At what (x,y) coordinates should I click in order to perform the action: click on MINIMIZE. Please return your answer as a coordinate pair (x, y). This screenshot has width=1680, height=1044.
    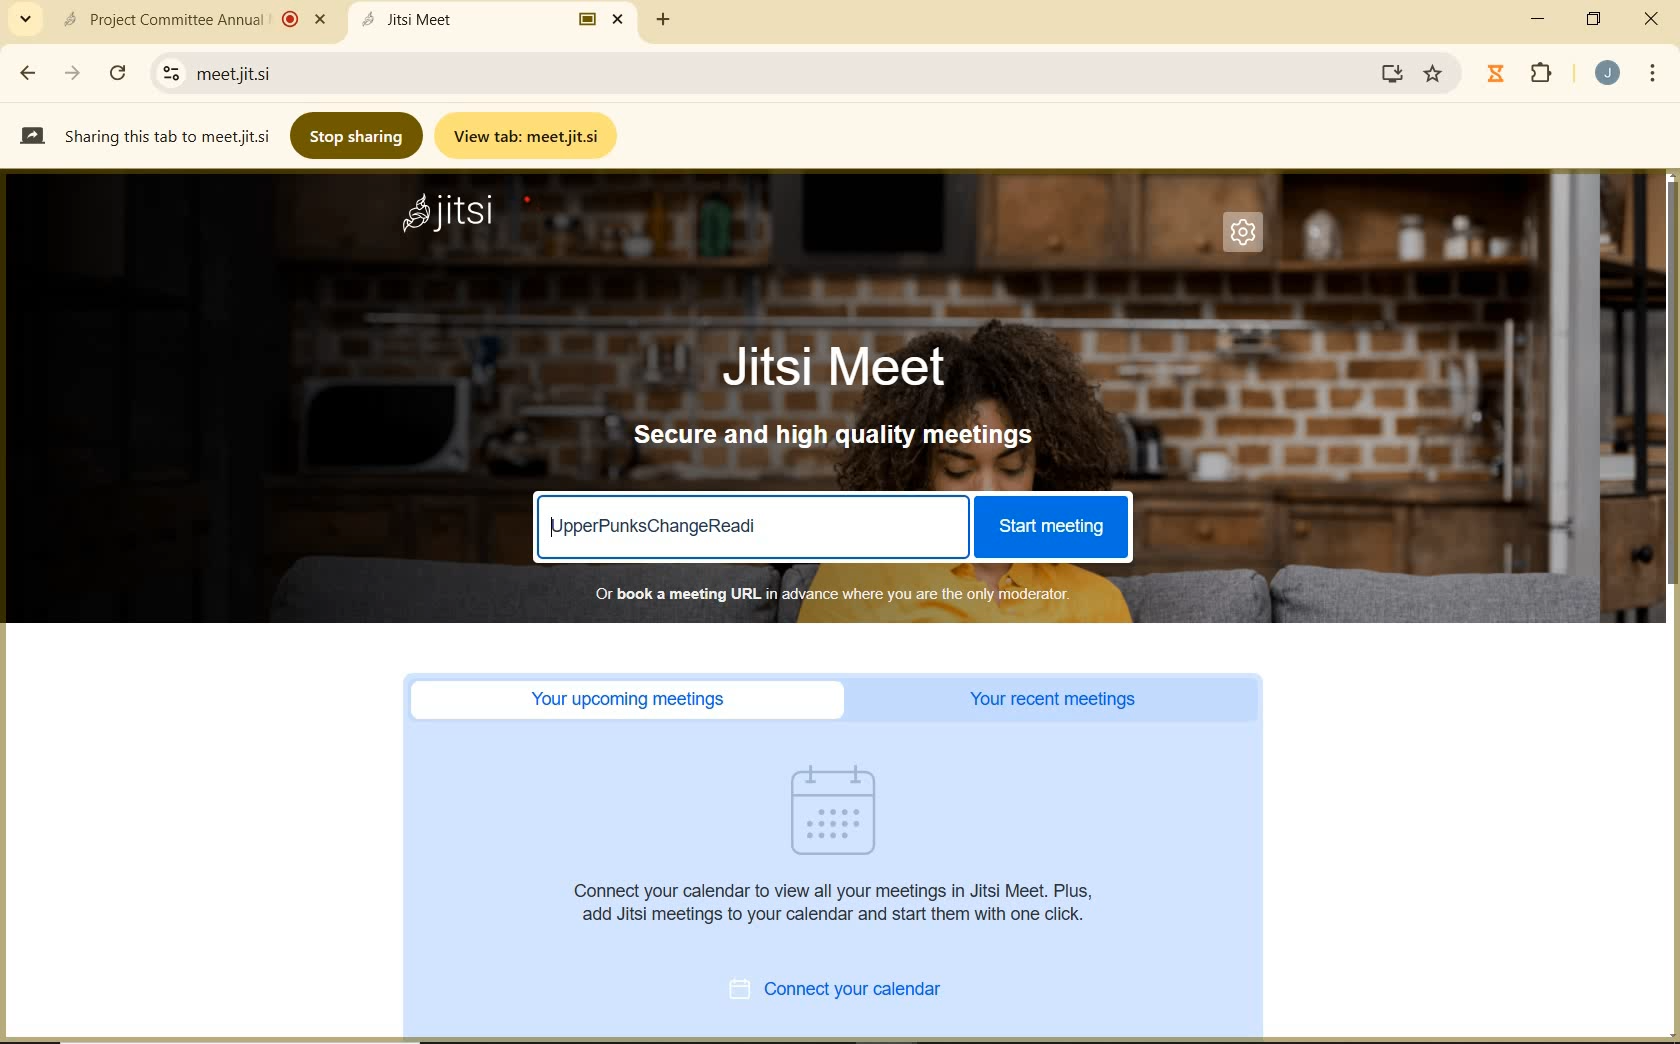
    Looking at the image, I should click on (1540, 19).